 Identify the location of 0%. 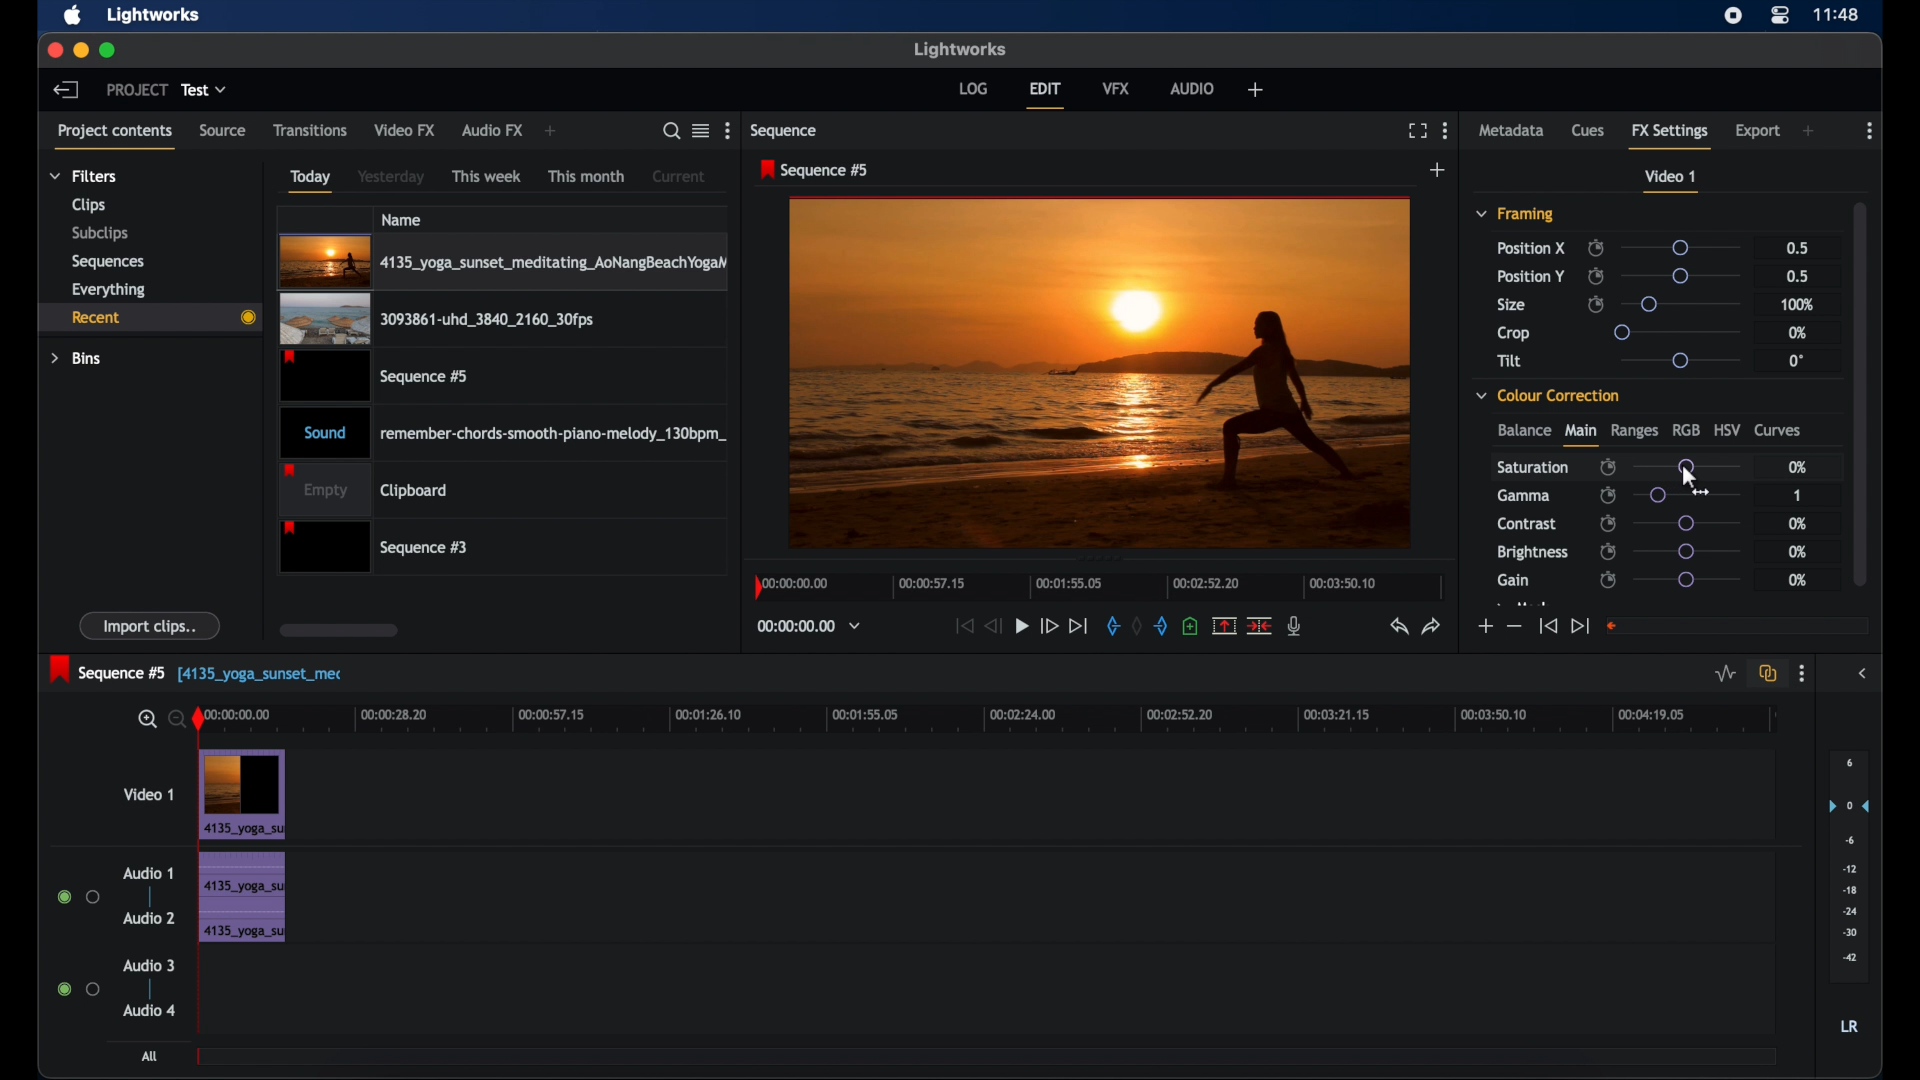
(1795, 468).